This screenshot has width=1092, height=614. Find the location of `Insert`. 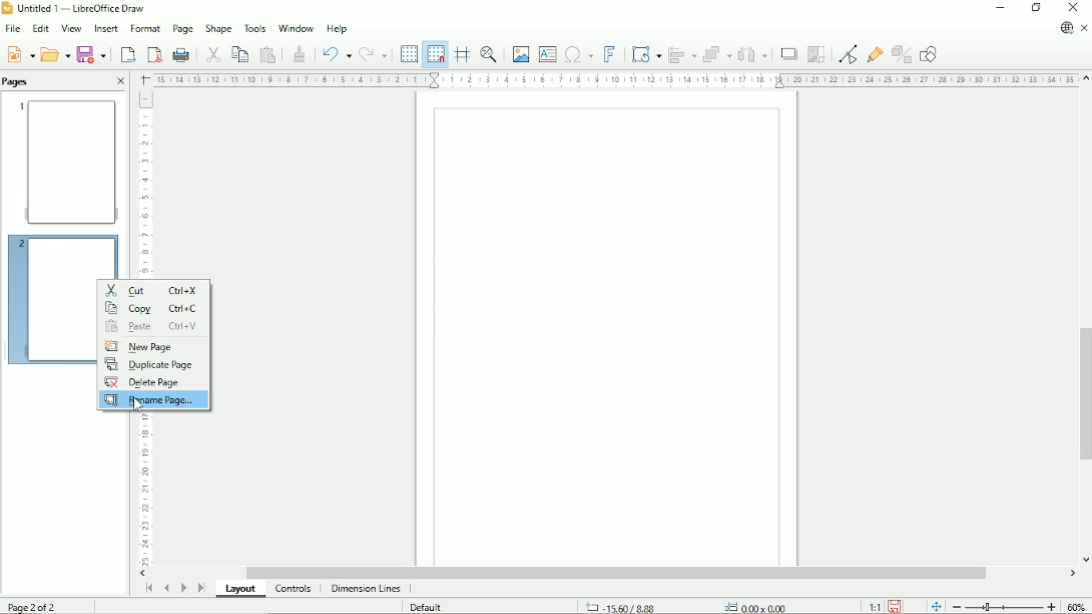

Insert is located at coordinates (104, 29).